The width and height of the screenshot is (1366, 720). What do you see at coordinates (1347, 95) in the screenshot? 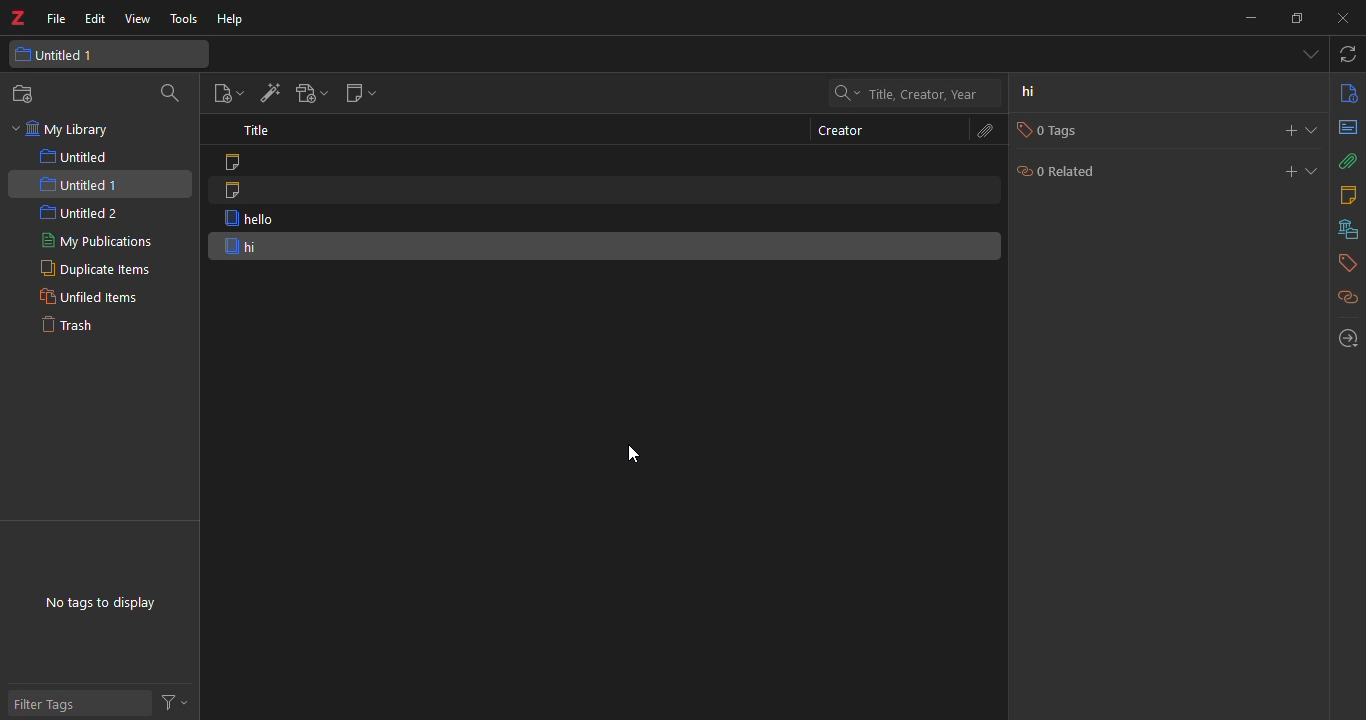
I see `info` at bounding box center [1347, 95].